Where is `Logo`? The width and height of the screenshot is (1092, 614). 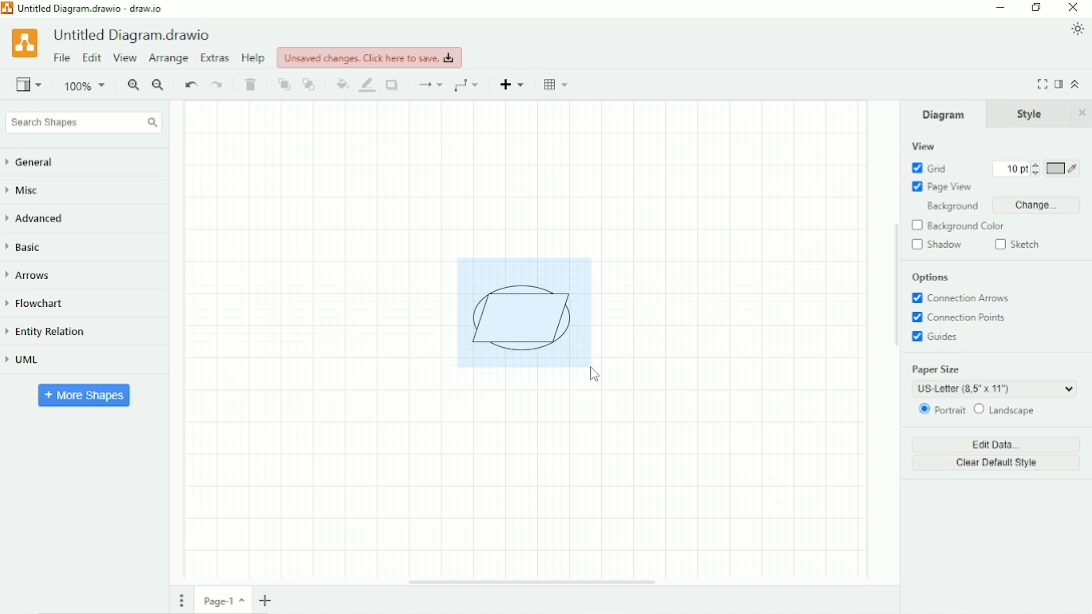 Logo is located at coordinates (24, 42).